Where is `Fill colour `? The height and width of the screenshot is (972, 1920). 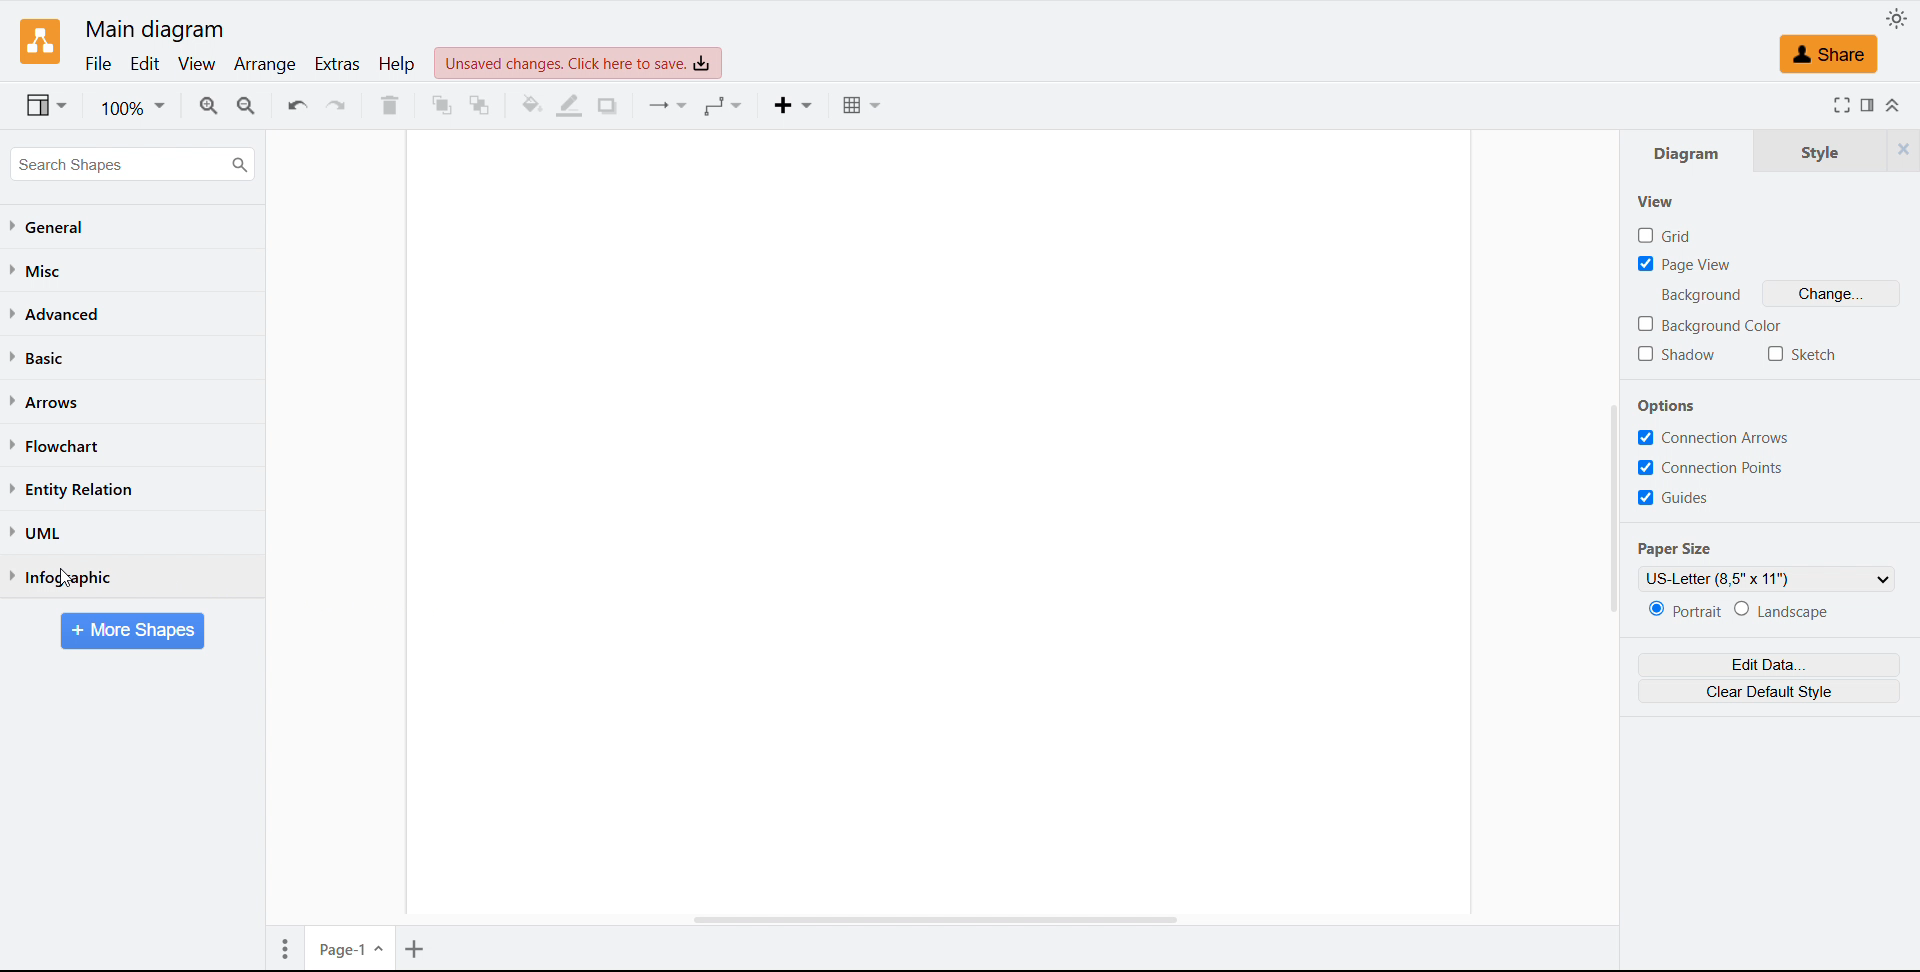
Fill colour  is located at coordinates (531, 104).